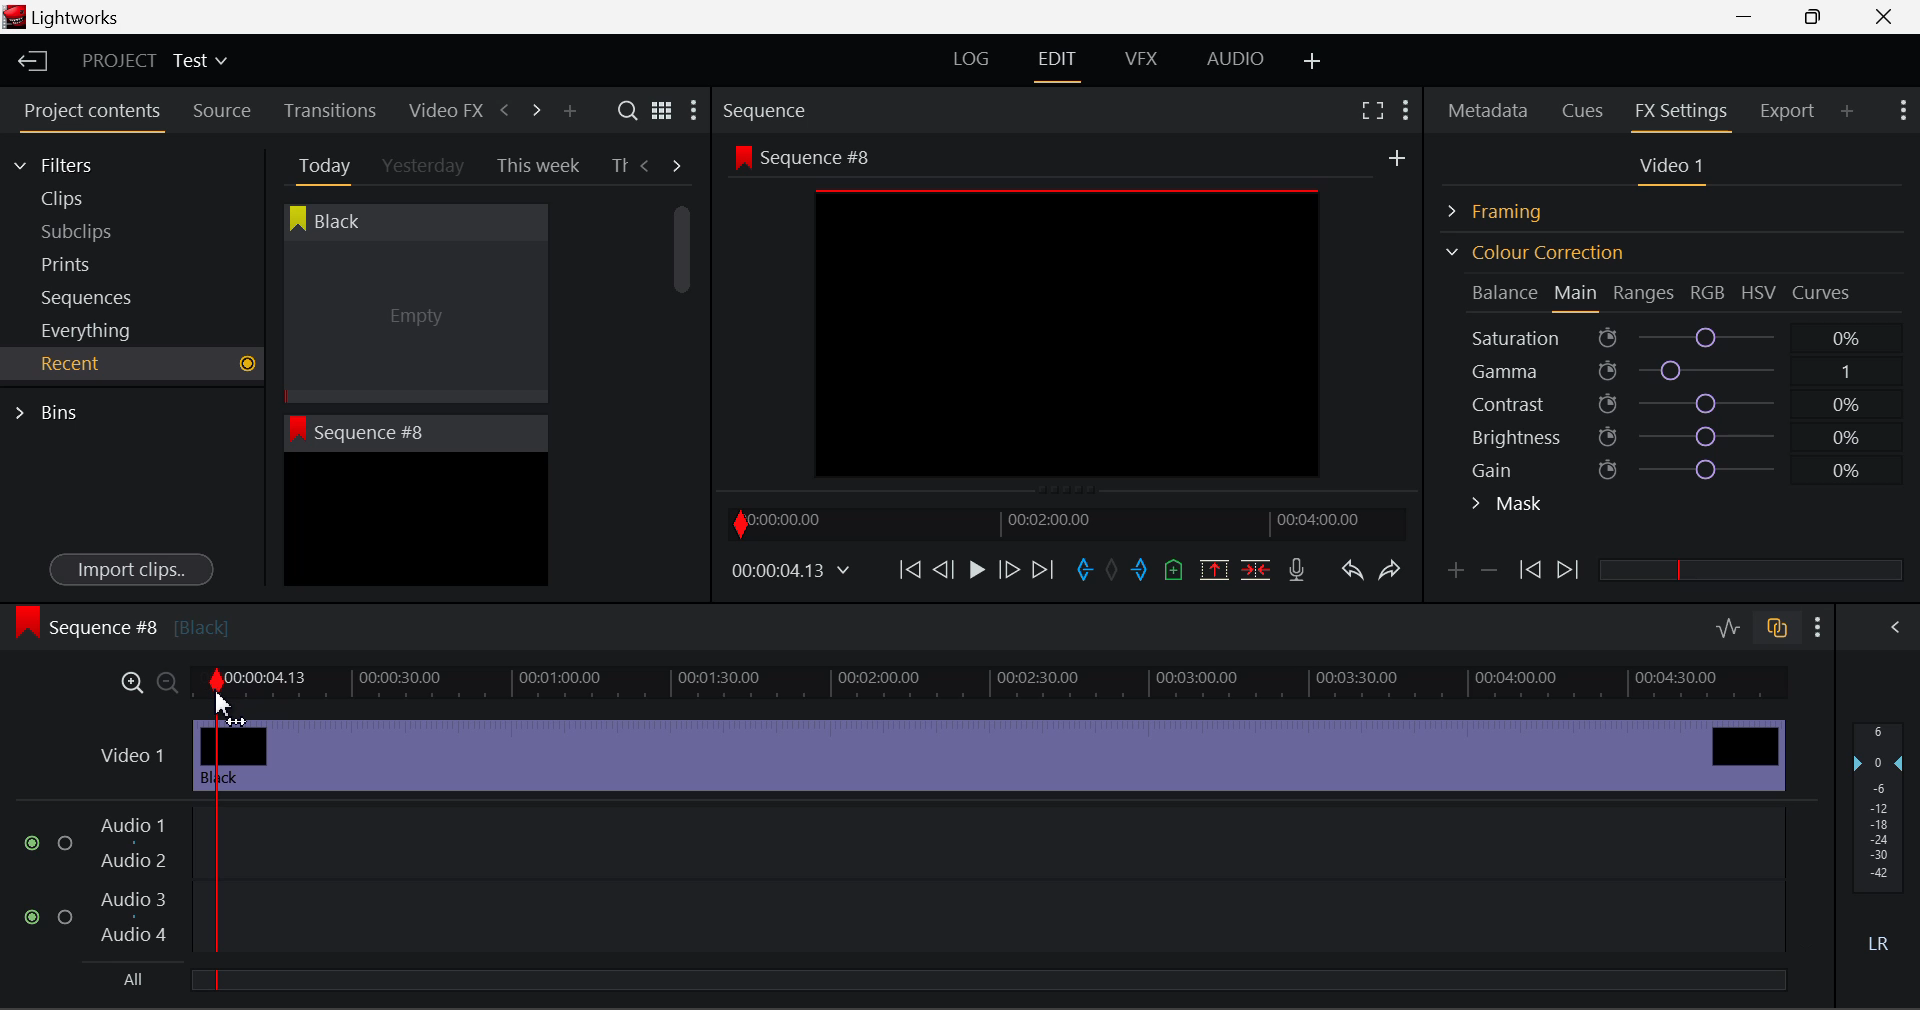 The image size is (1920, 1010). I want to click on Metadata Panel, so click(1490, 107).